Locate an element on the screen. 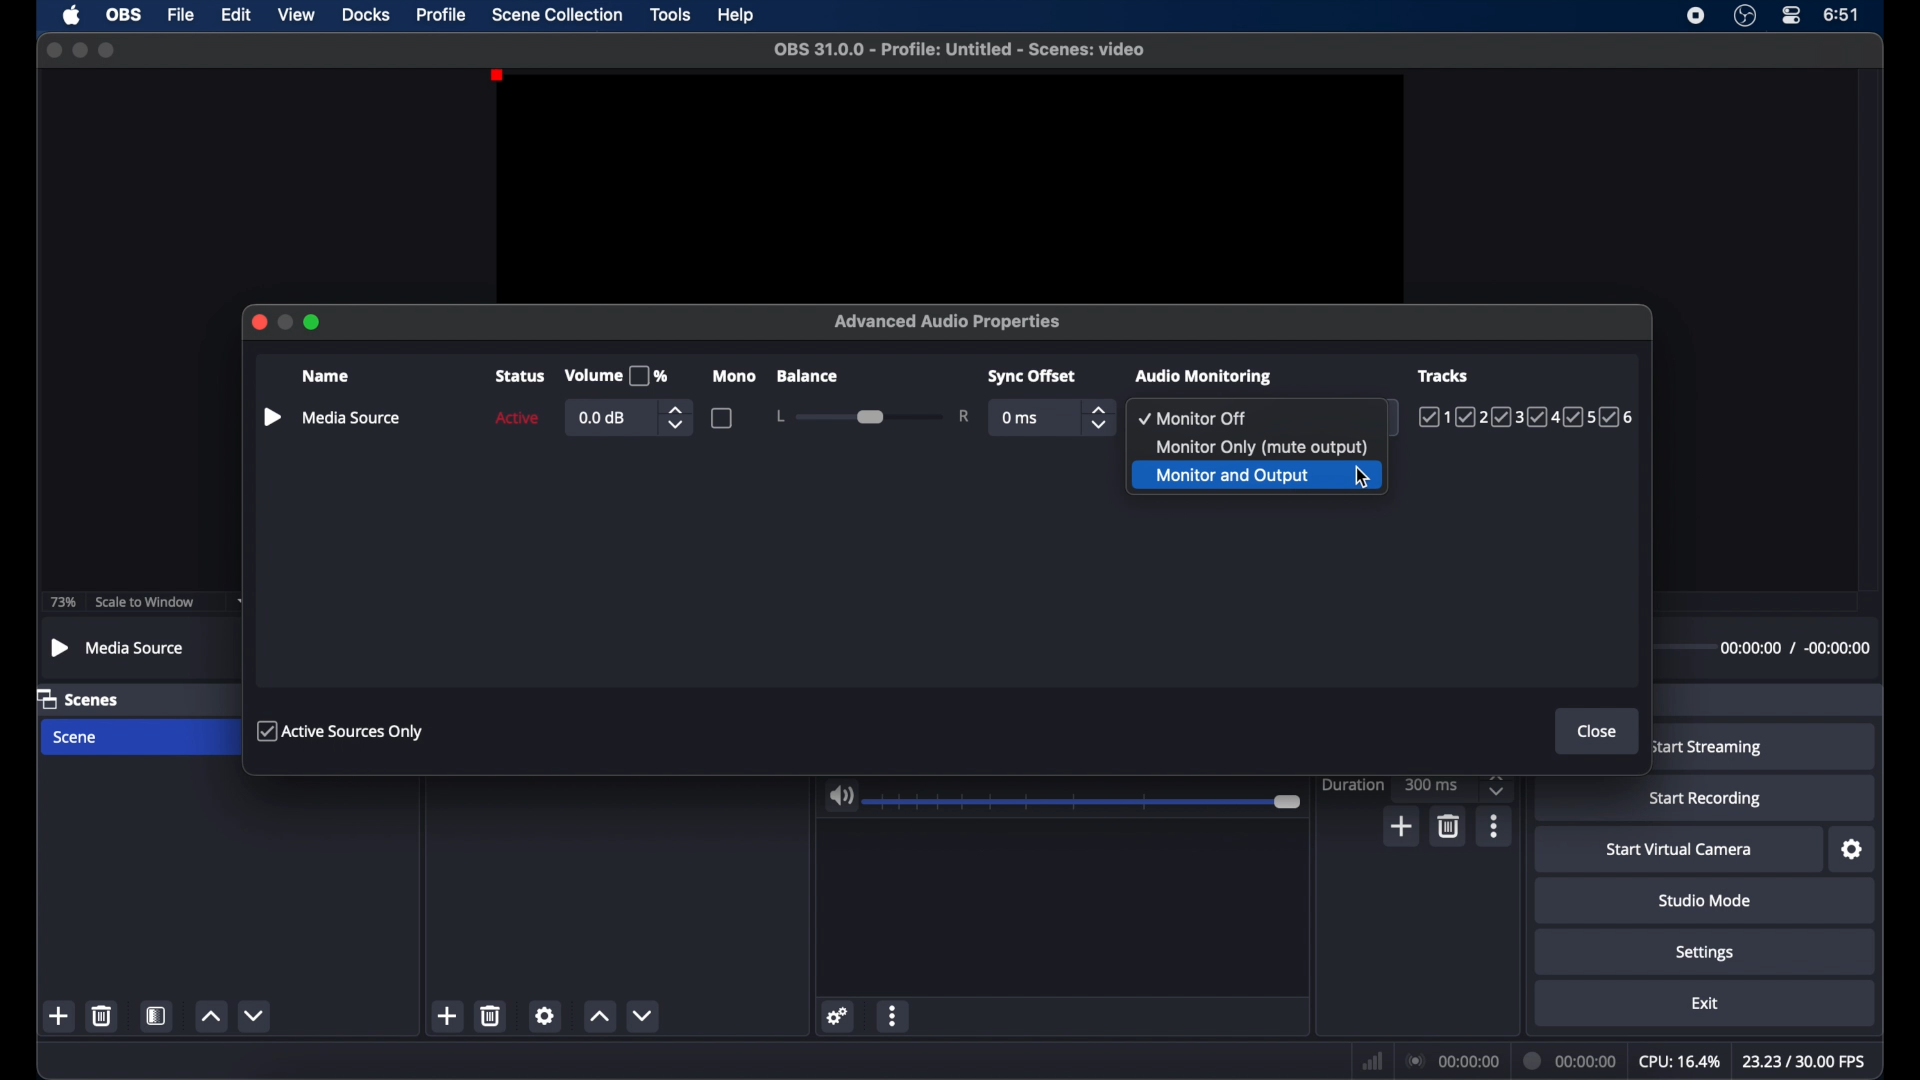 This screenshot has height=1080, width=1920. active is located at coordinates (517, 418).